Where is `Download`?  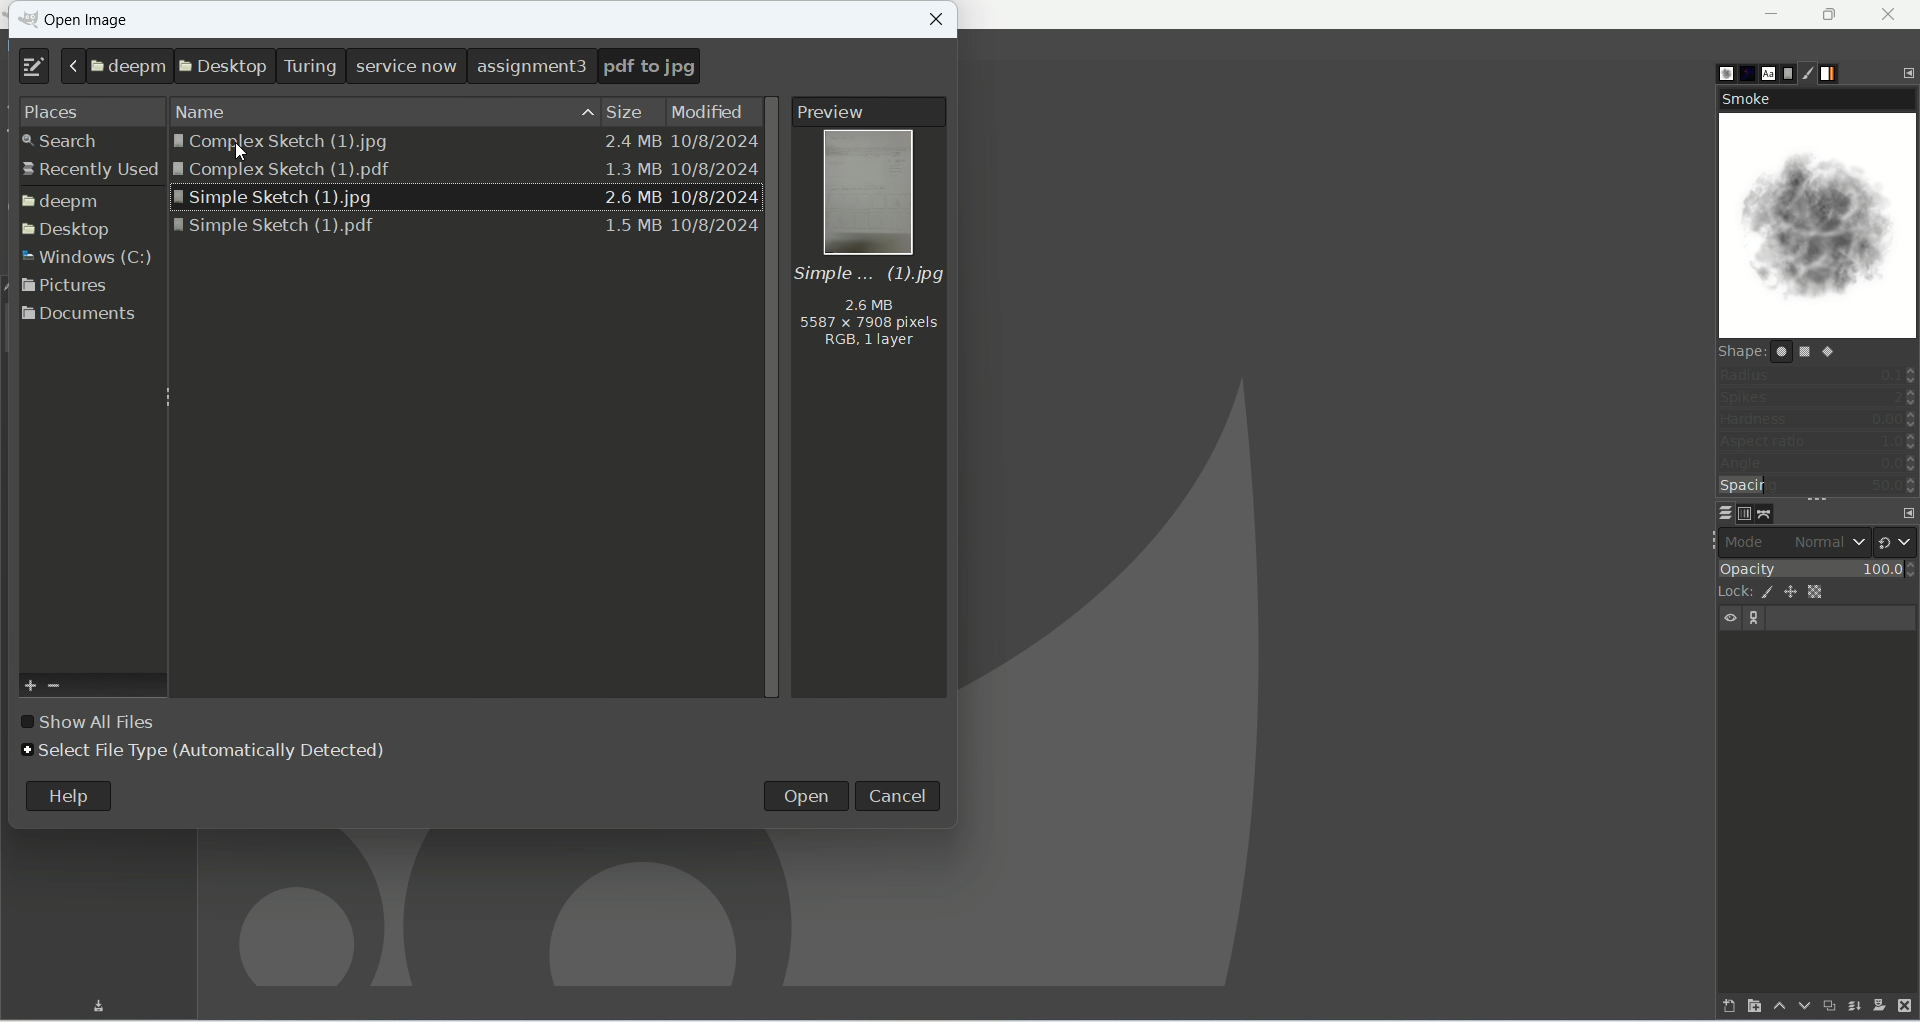 Download is located at coordinates (101, 1002).